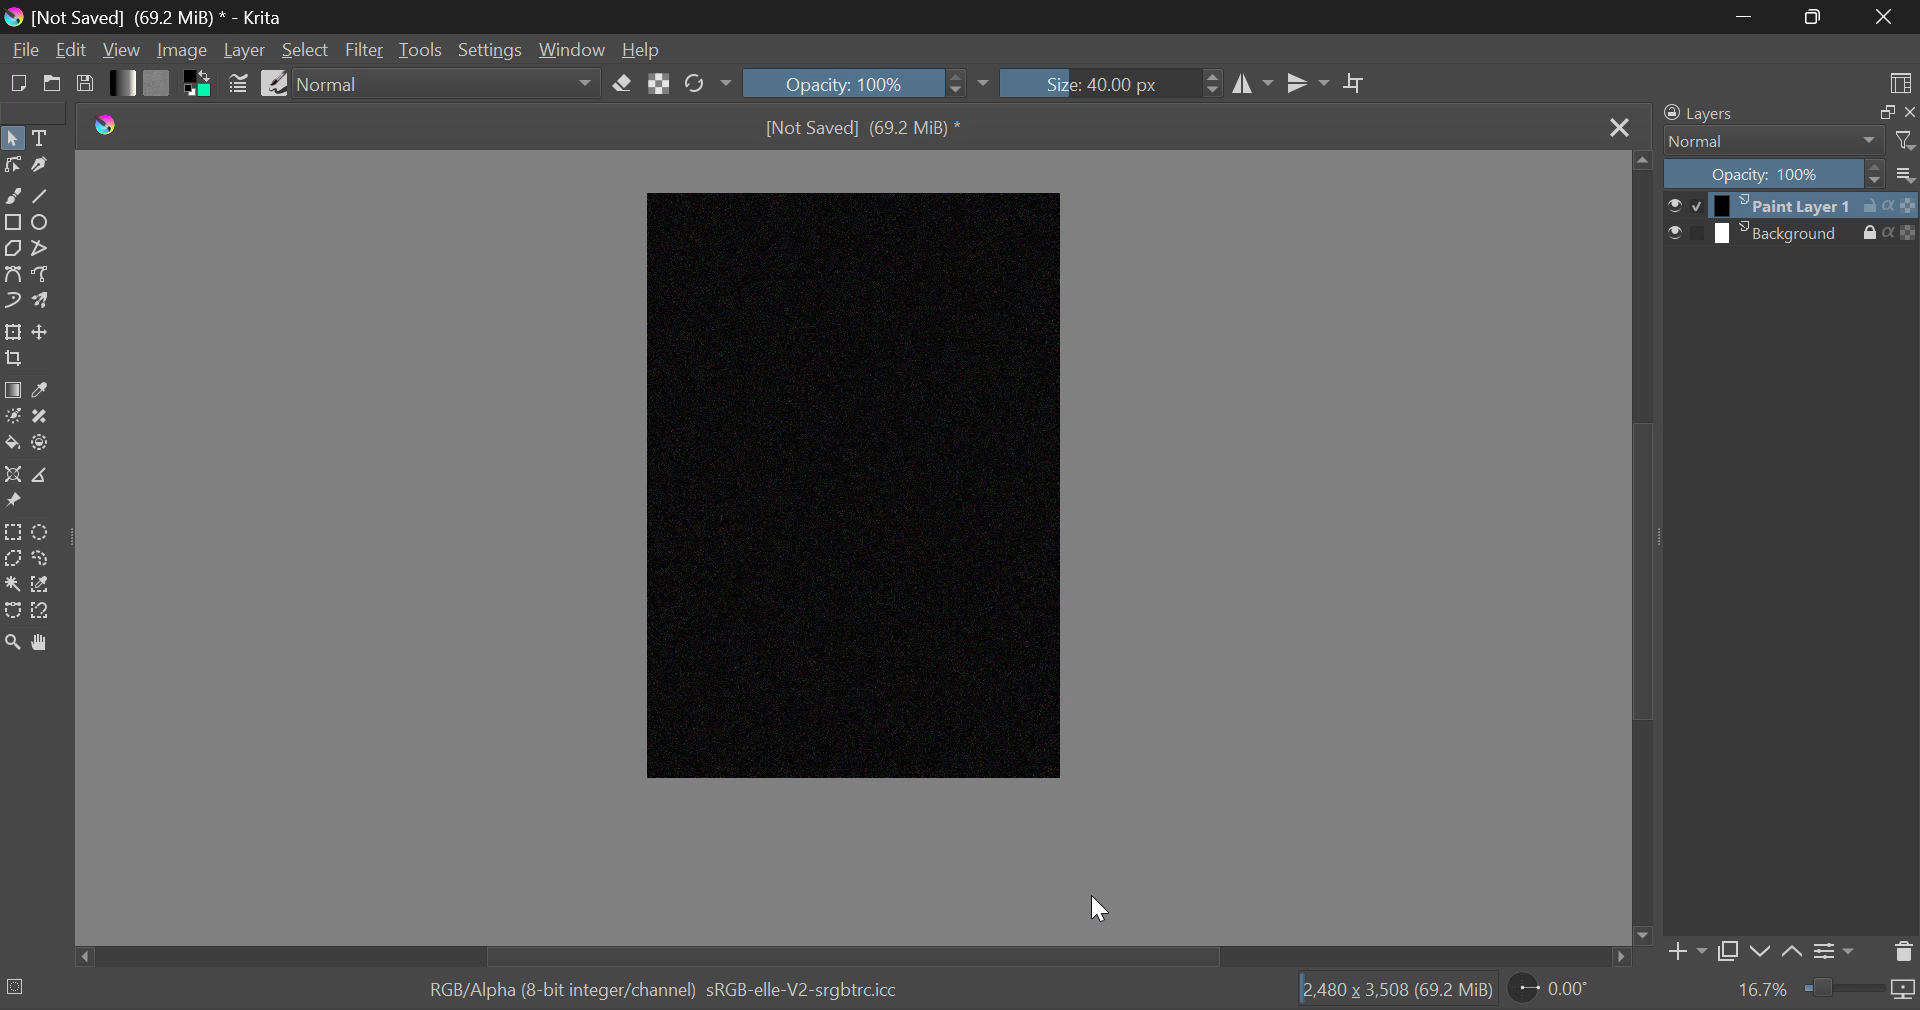 Image resolution: width=1920 pixels, height=1010 pixels. What do you see at coordinates (492, 48) in the screenshot?
I see `Settings` at bounding box center [492, 48].